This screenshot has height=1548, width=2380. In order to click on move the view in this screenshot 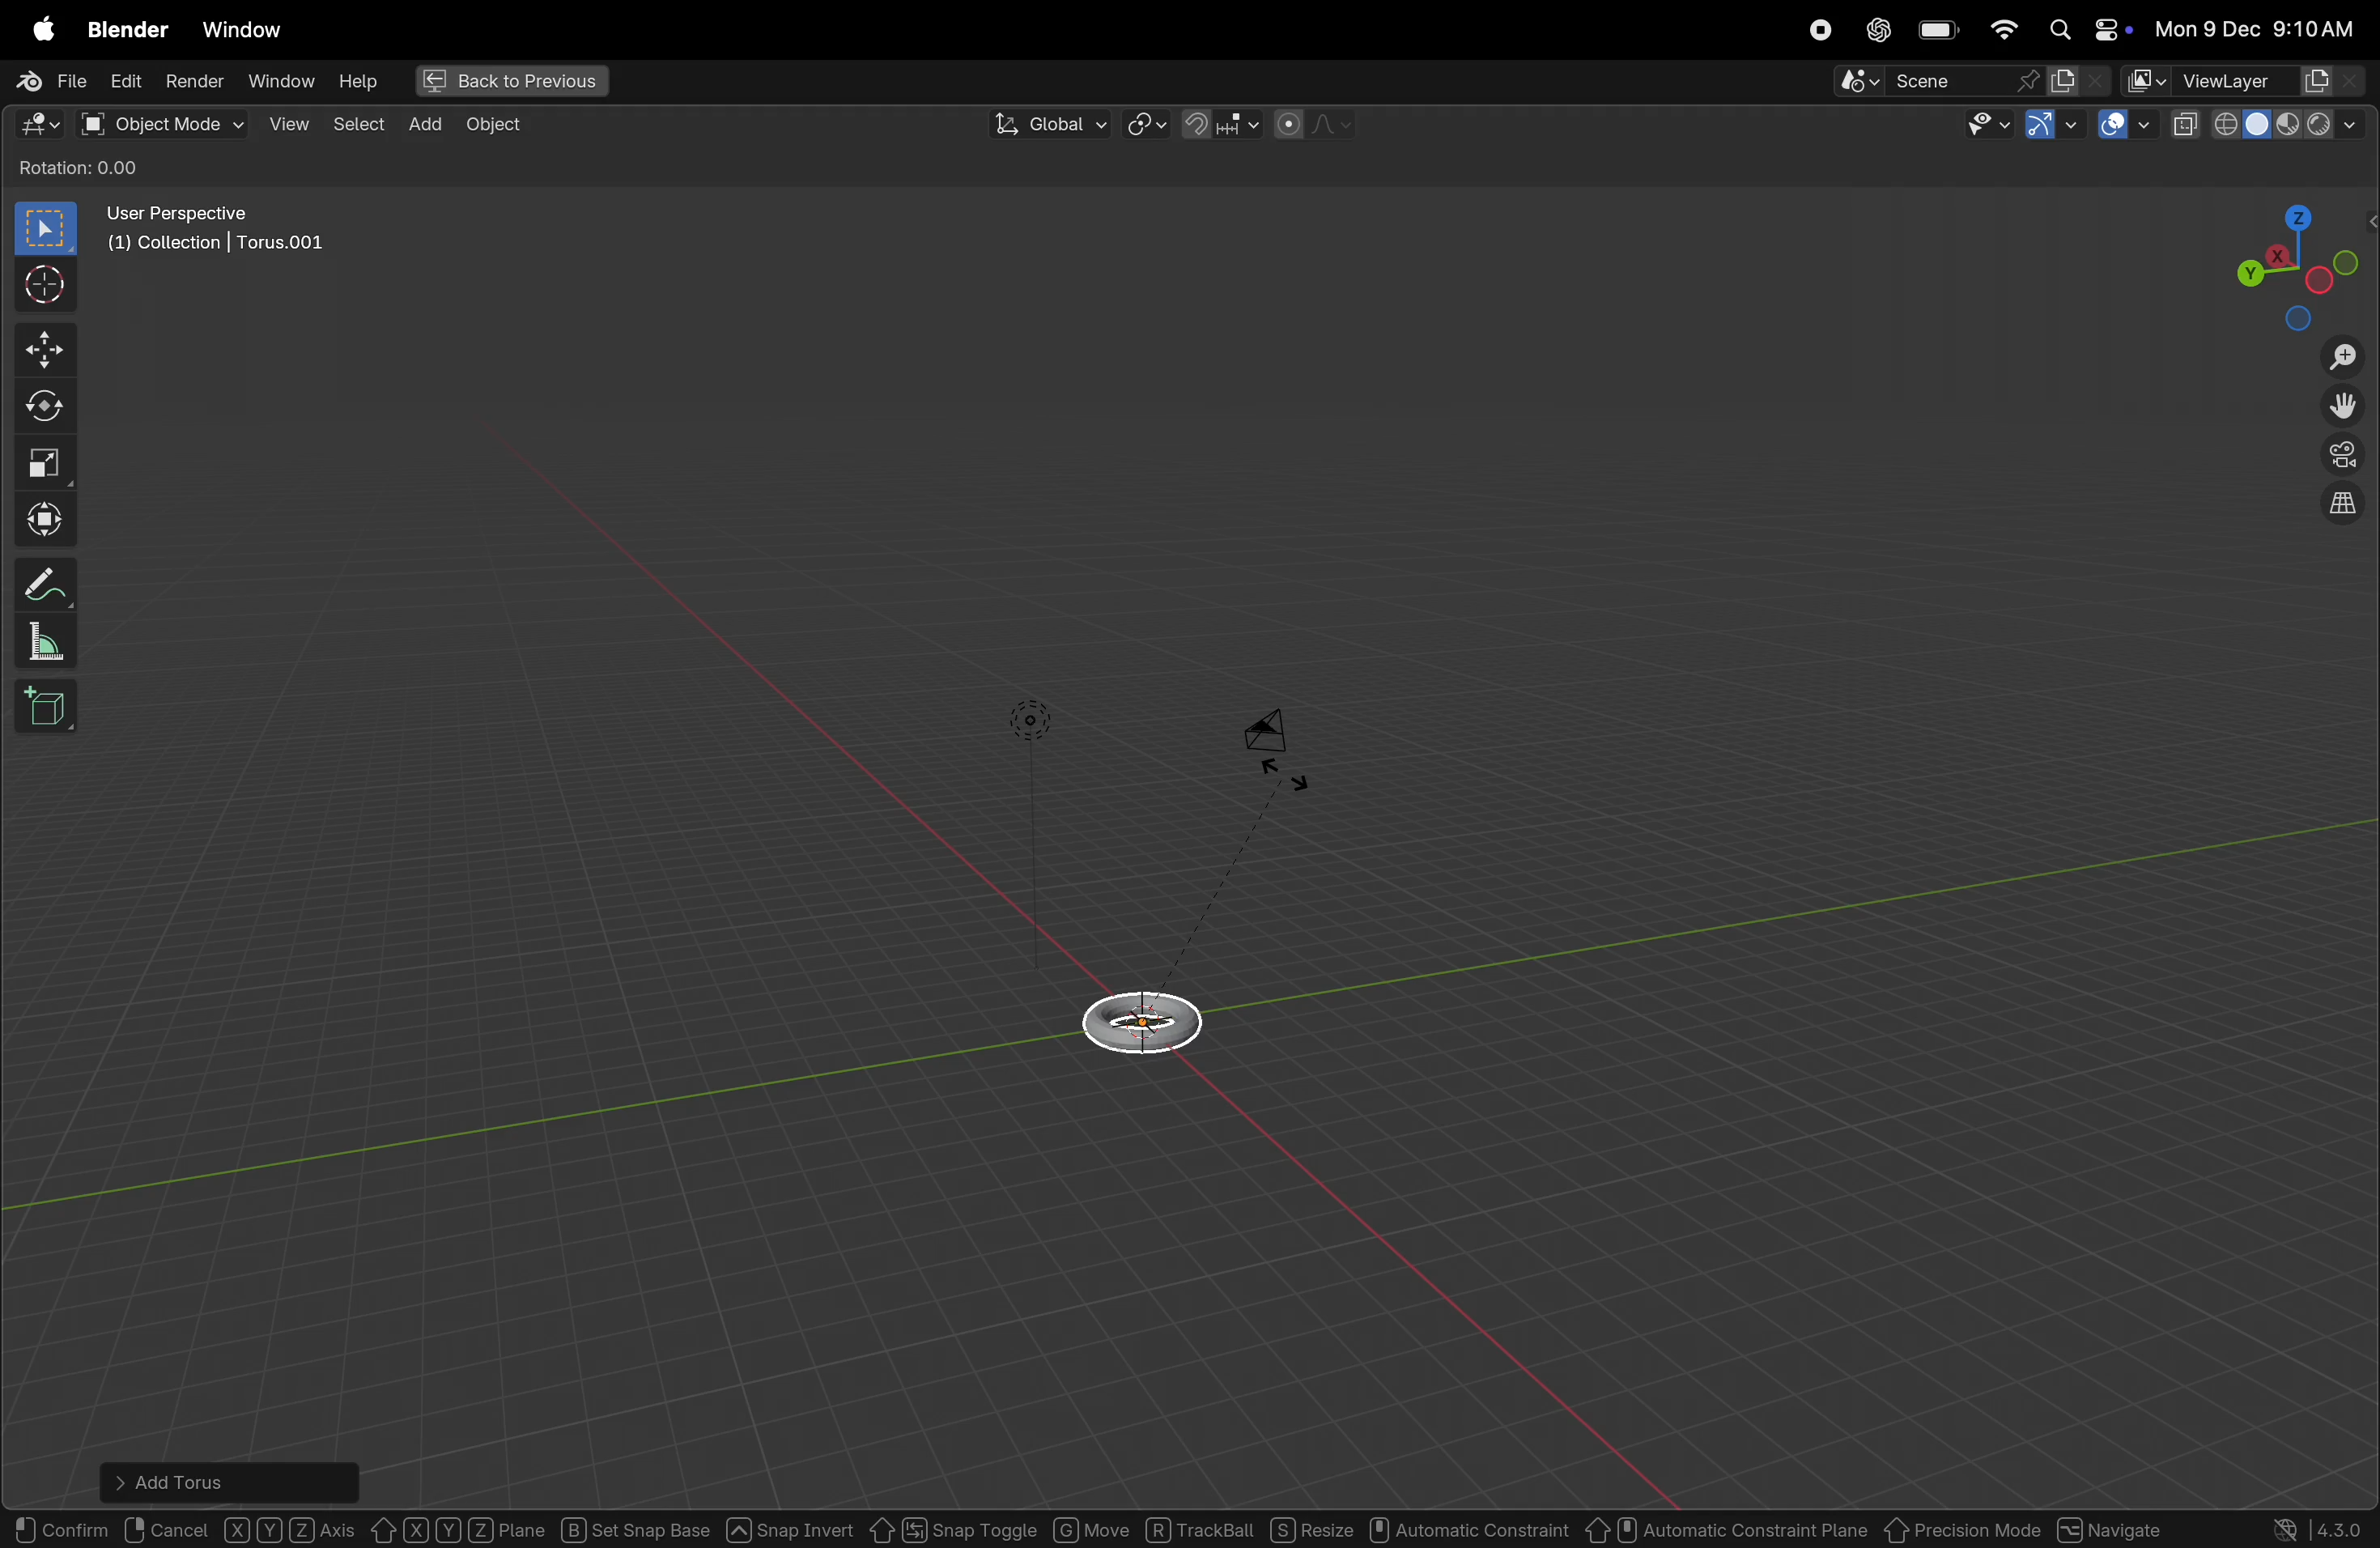, I will do `click(2338, 407)`.